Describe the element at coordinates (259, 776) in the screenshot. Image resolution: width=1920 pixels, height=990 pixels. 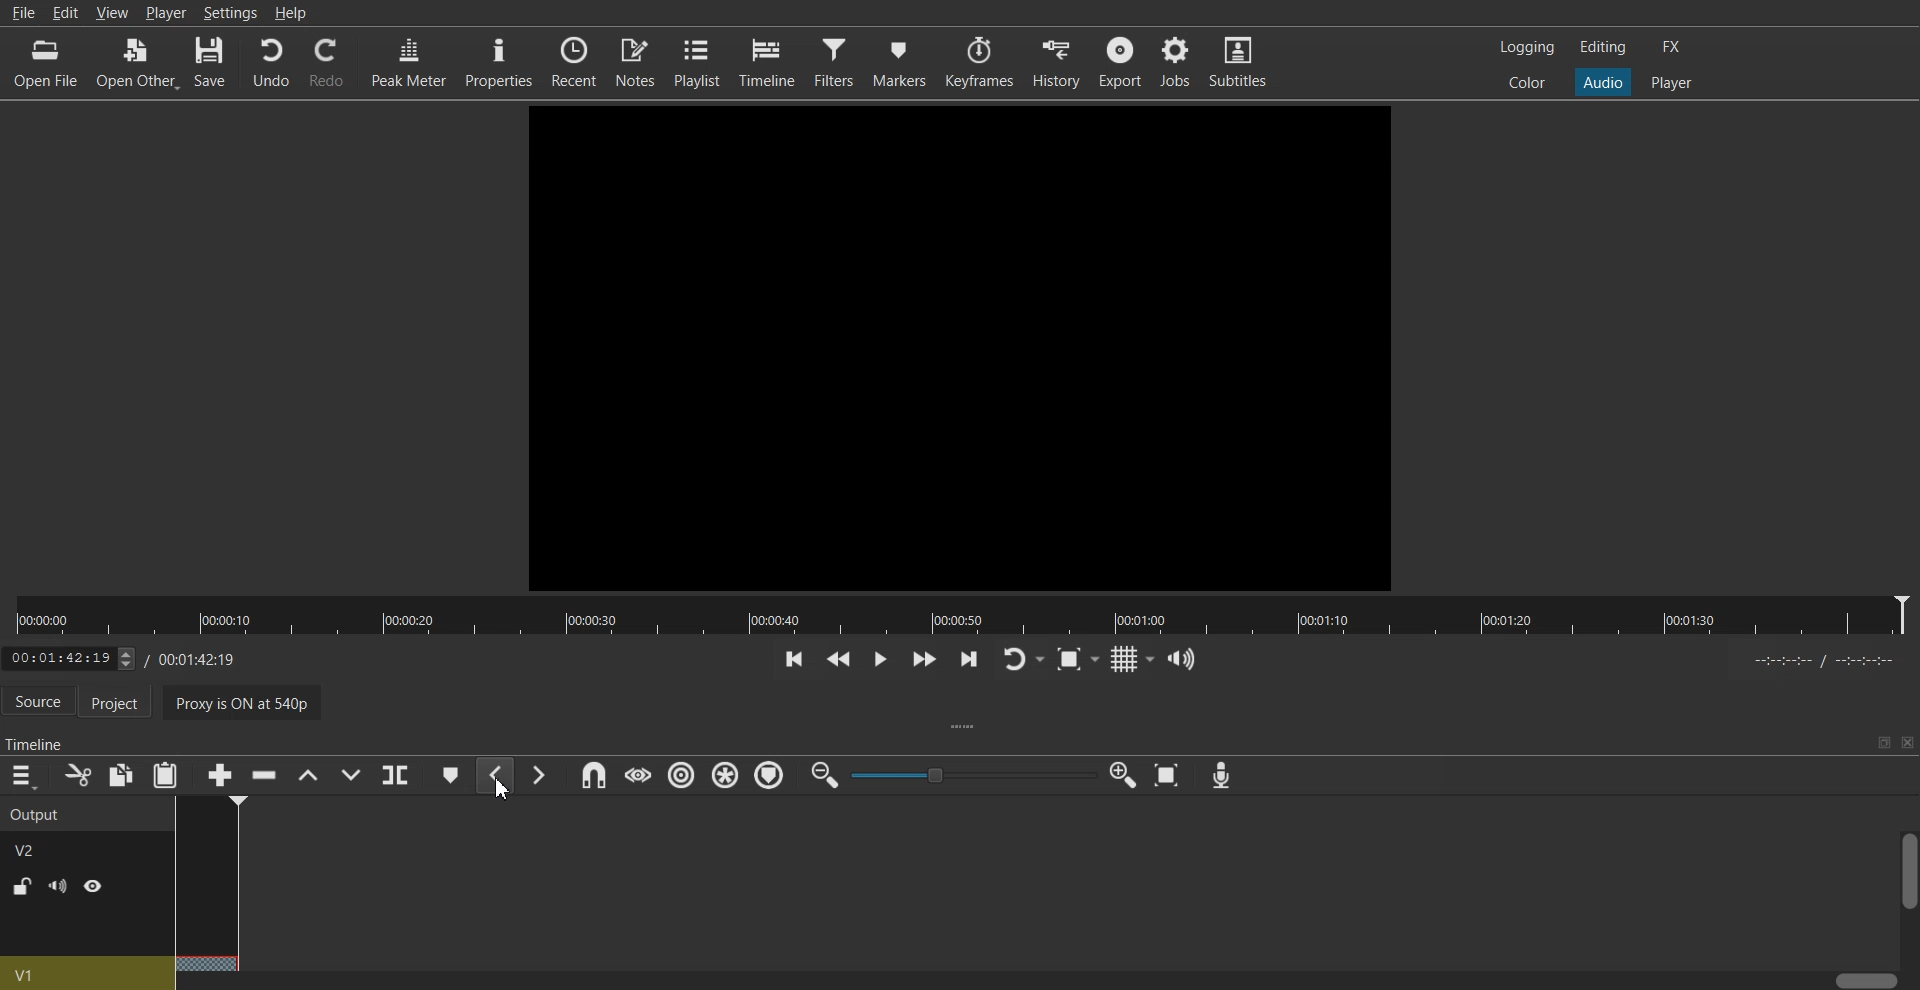
I see `Ripple Delete` at that location.